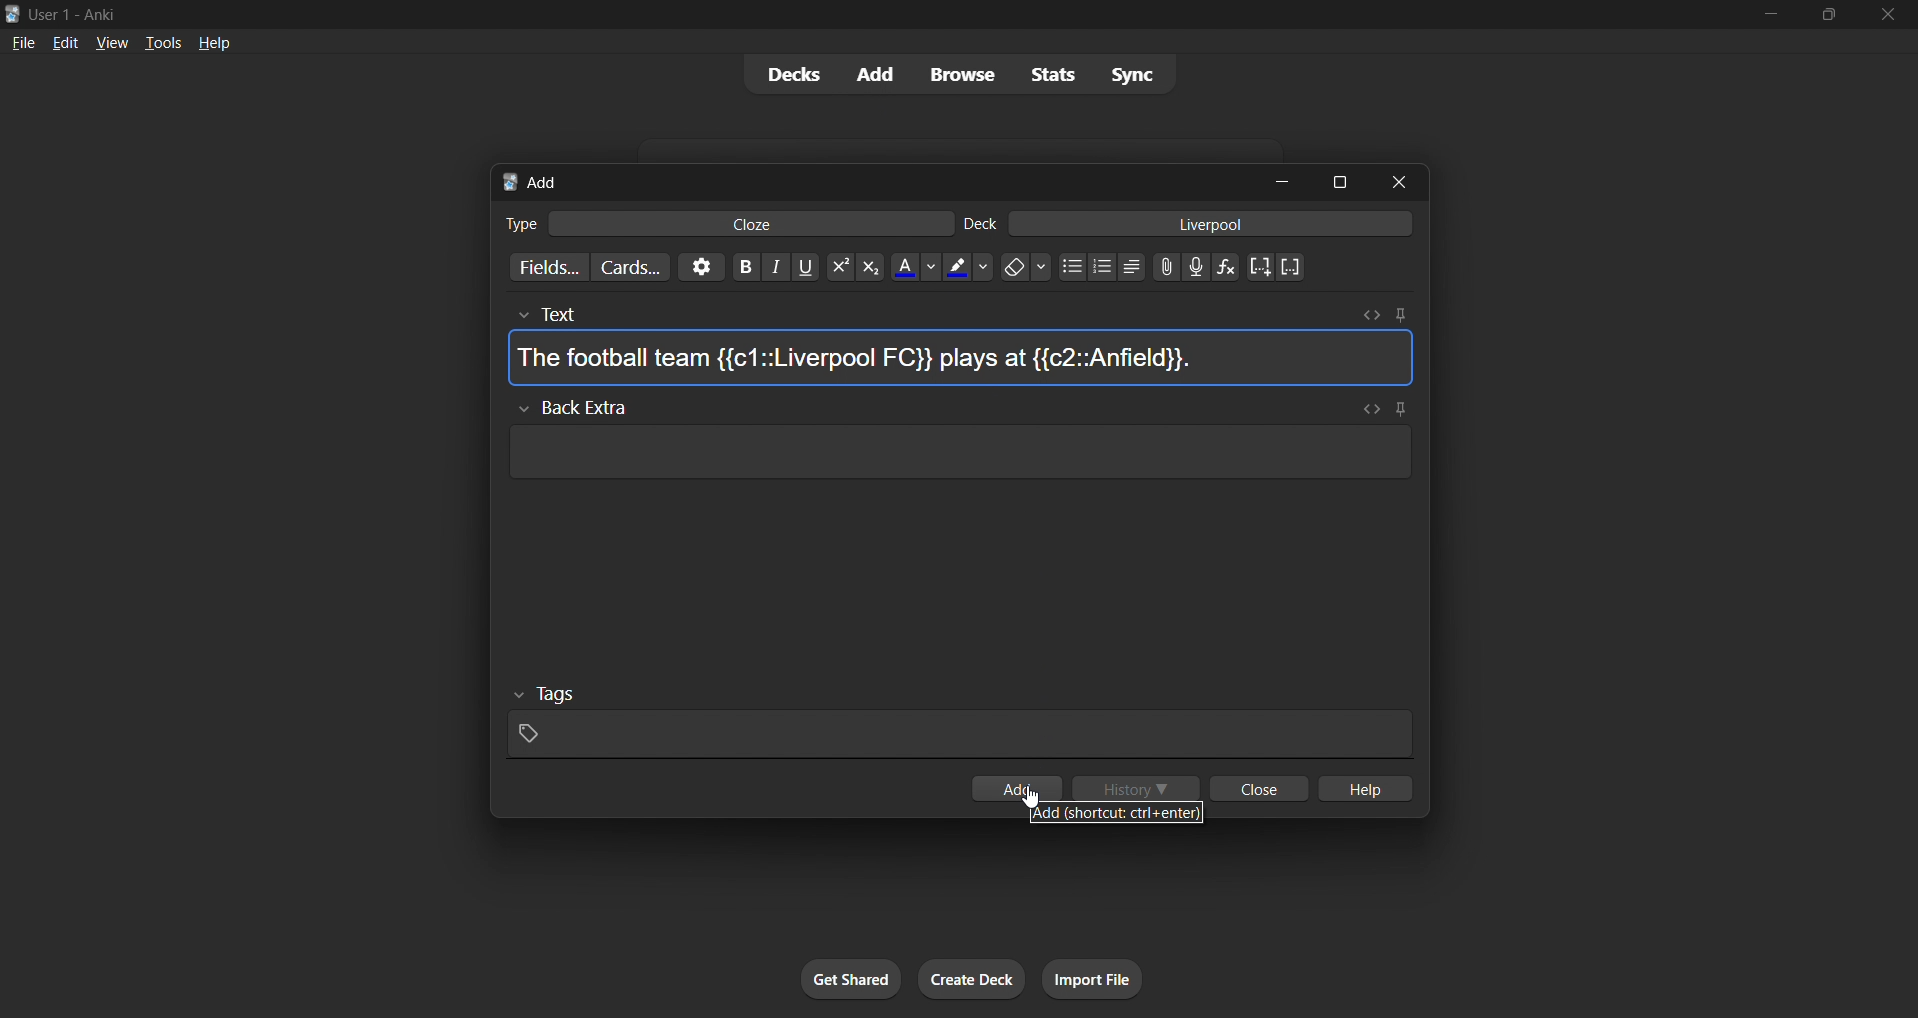 Image resolution: width=1918 pixels, height=1018 pixels. I want to click on maximize/restore, so click(1828, 18).